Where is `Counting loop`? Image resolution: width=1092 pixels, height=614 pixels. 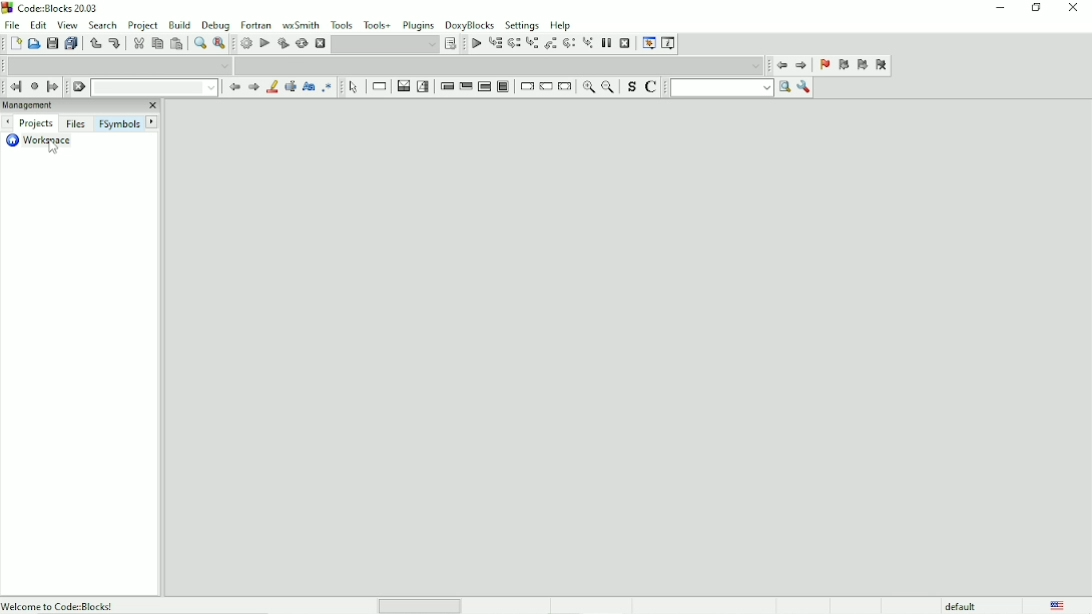
Counting loop is located at coordinates (484, 87).